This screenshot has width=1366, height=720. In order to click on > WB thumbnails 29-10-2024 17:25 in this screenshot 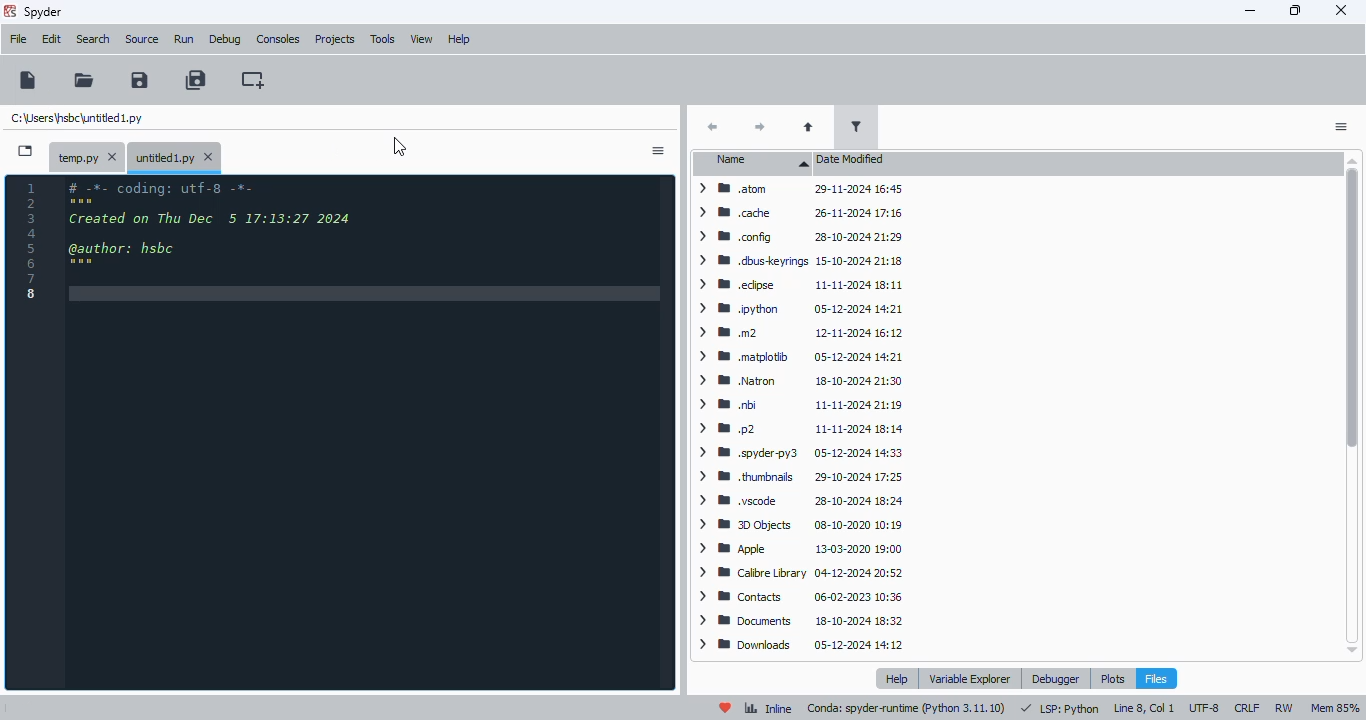, I will do `click(799, 477)`.